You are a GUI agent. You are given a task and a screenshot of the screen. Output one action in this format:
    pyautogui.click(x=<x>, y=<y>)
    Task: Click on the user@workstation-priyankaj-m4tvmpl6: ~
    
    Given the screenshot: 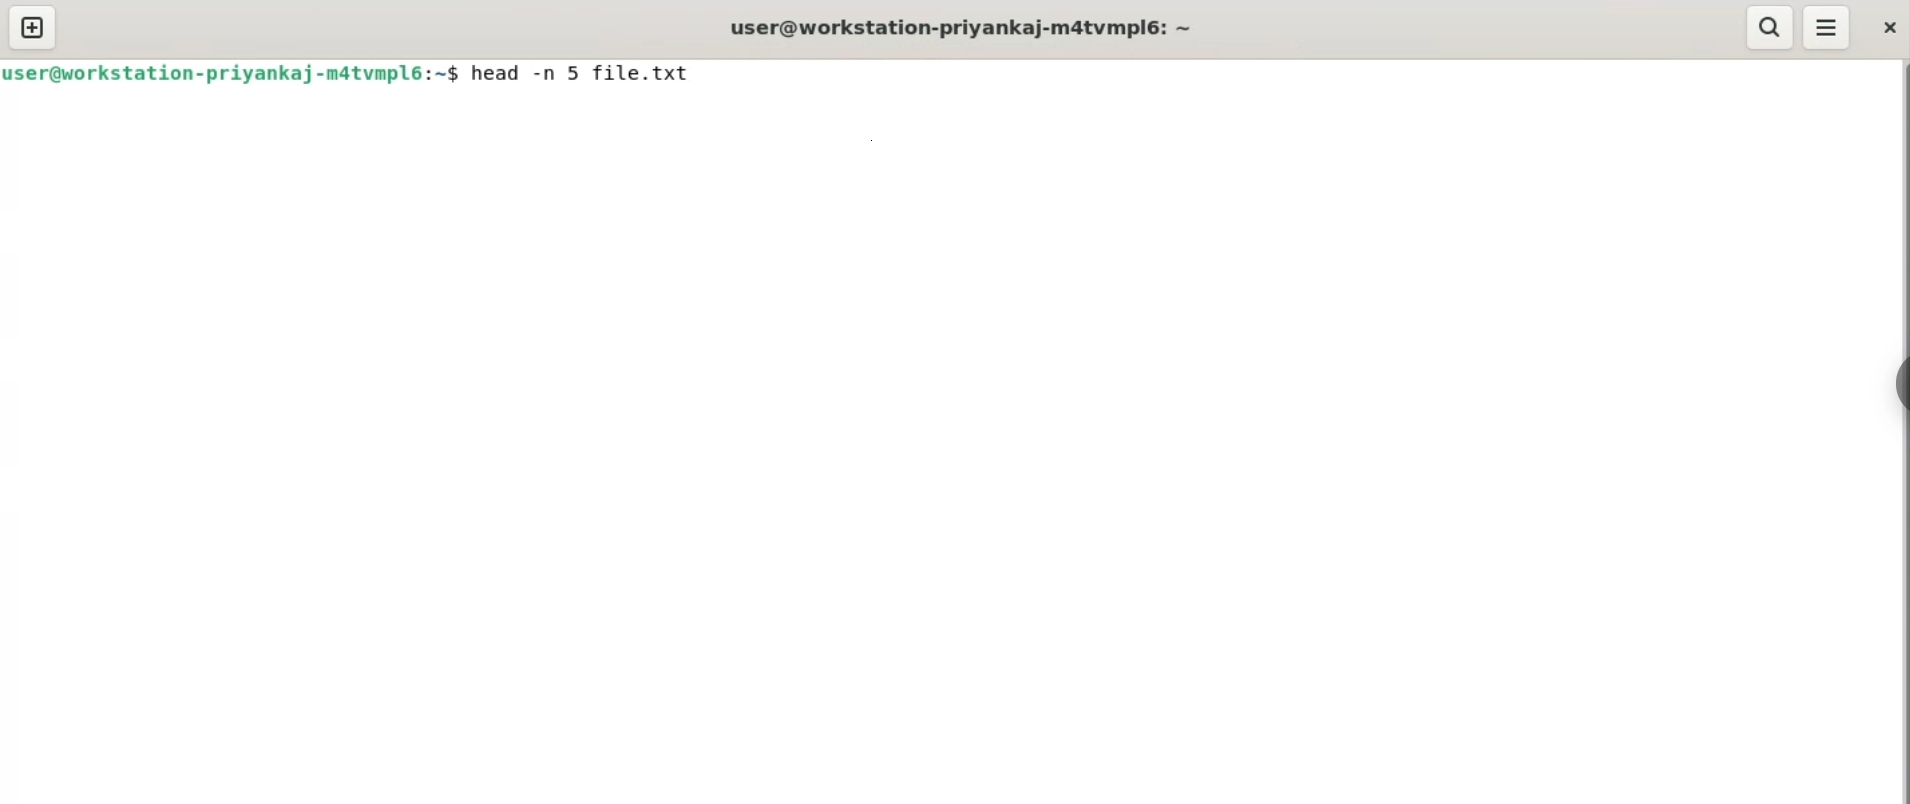 What is the action you would take?
    pyautogui.click(x=962, y=25)
    